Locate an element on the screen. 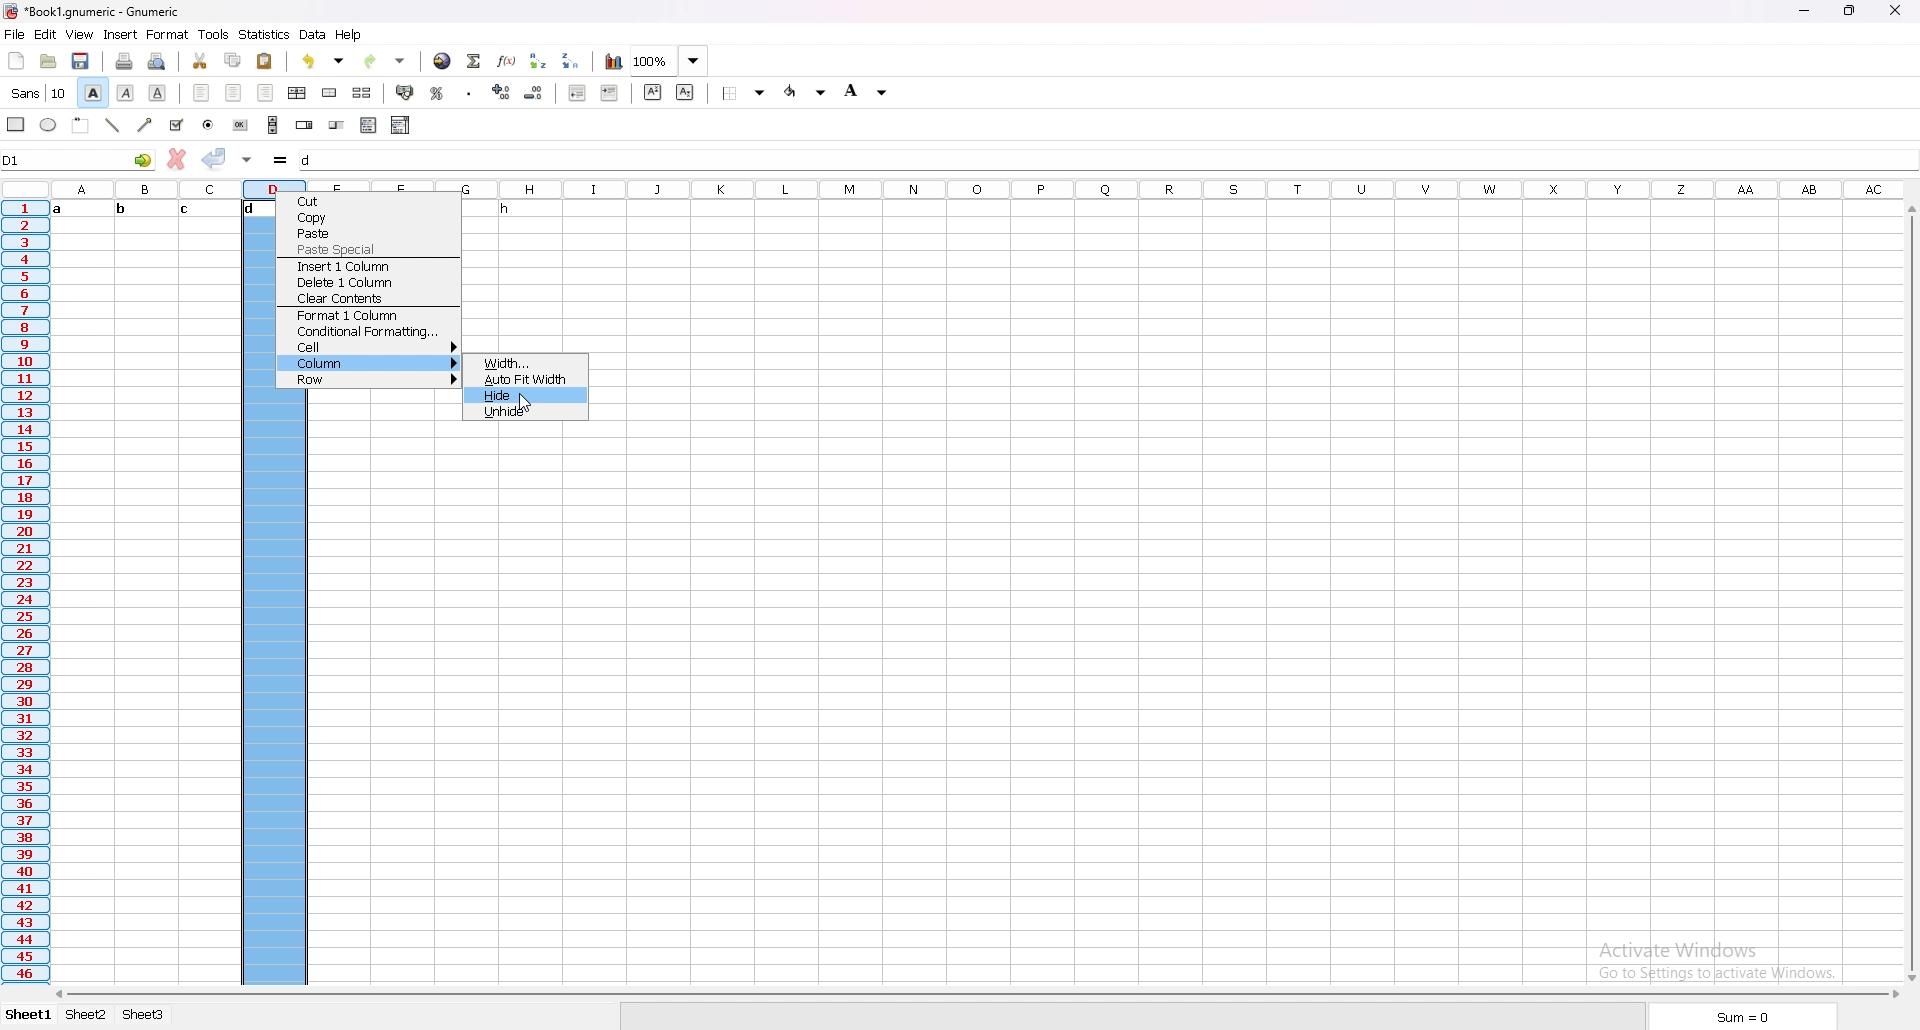 Image resolution: width=1920 pixels, height=1030 pixels. paste is located at coordinates (369, 233).